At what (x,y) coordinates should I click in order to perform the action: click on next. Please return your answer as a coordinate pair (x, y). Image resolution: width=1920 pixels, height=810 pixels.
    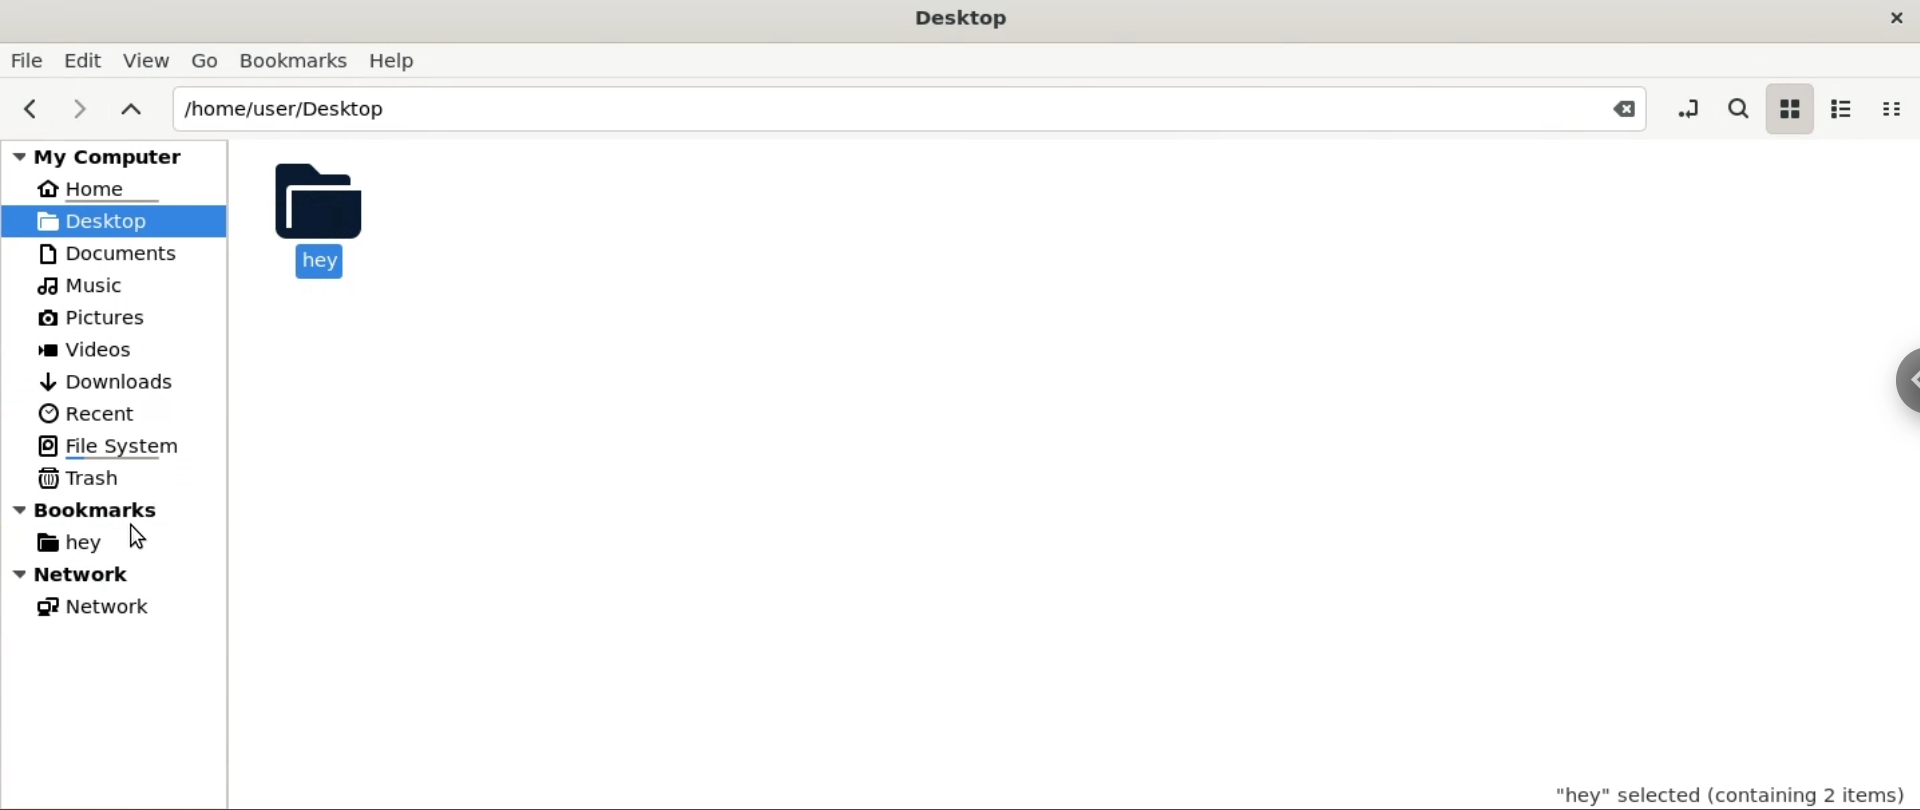
    Looking at the image, I should click on (82, 107).